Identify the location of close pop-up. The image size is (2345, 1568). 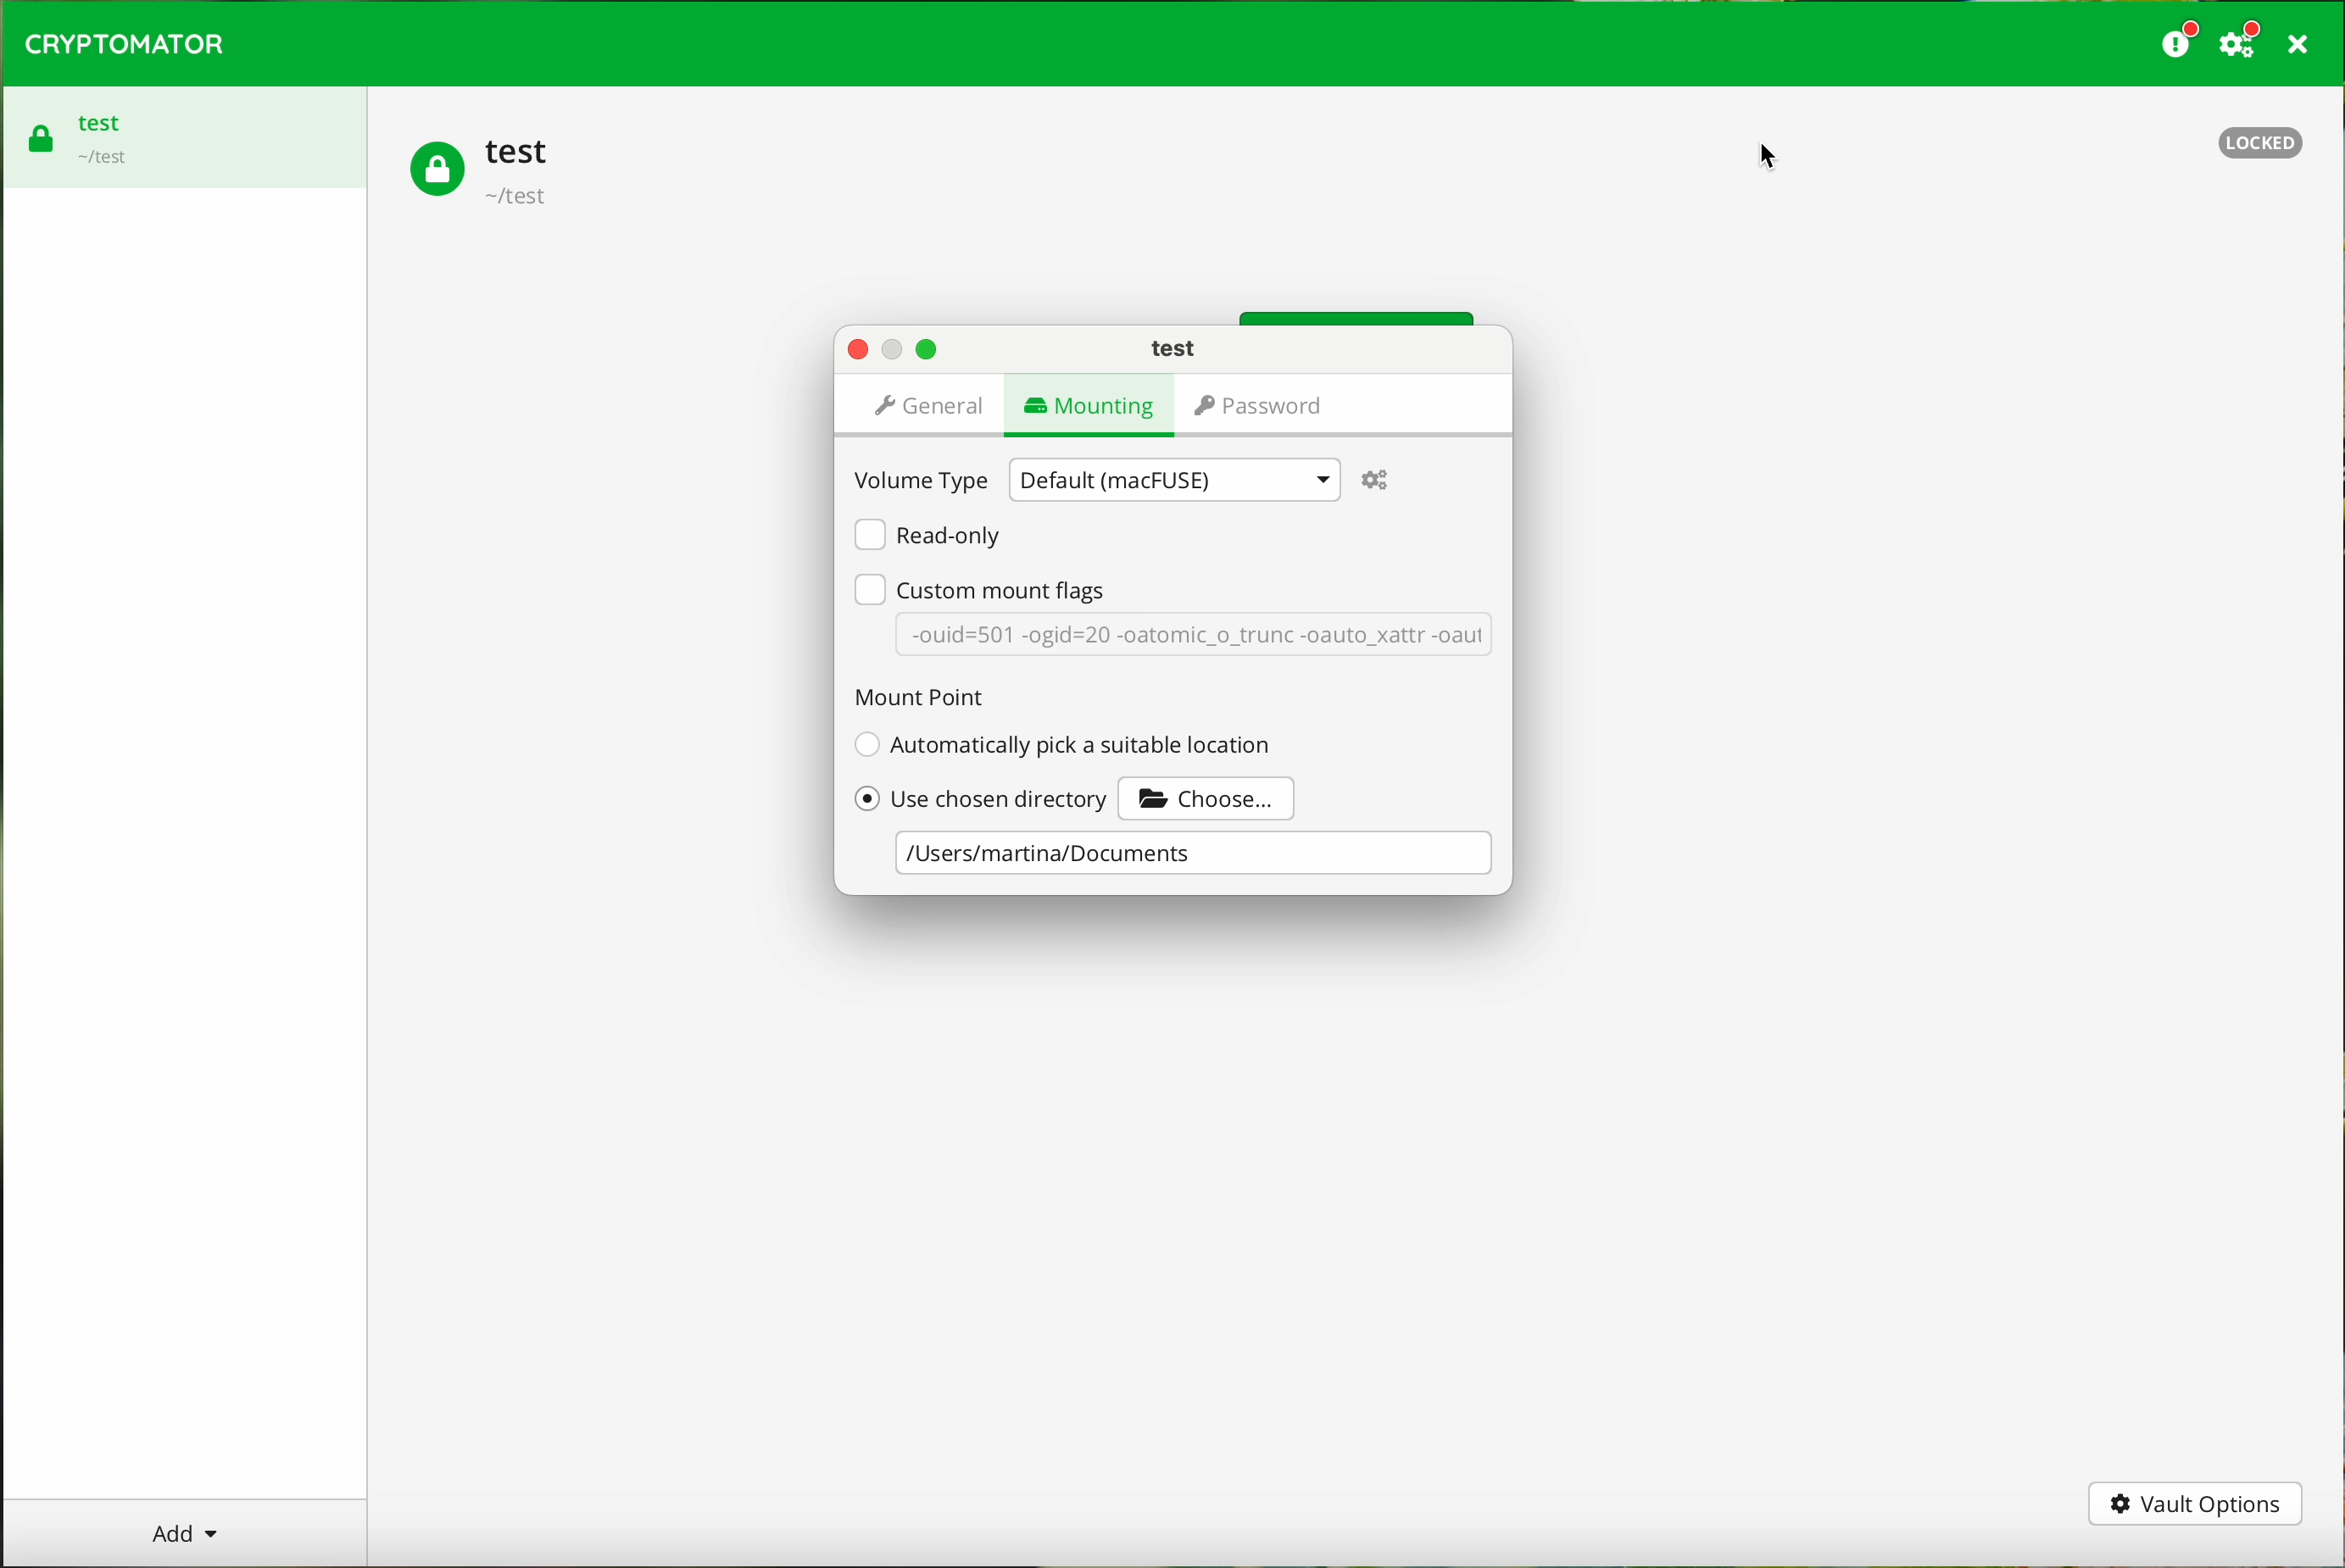
(858, 350).